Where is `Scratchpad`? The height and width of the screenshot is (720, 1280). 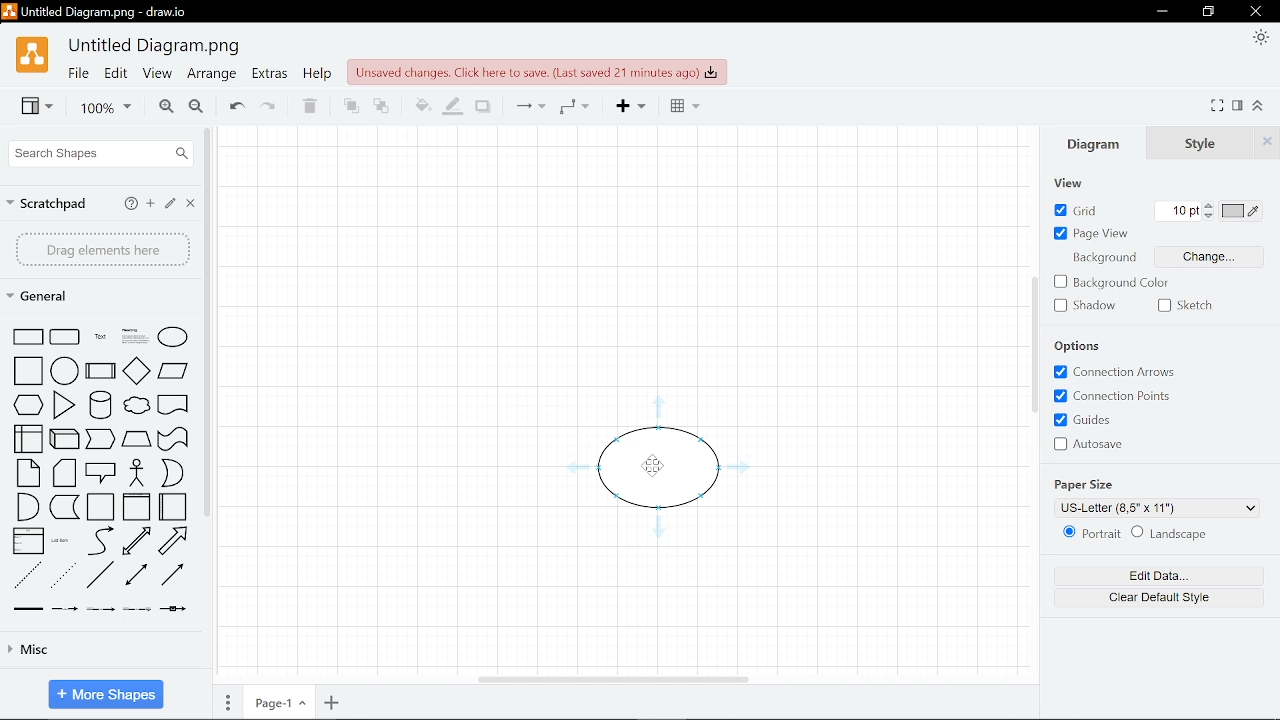
Scratchpad is located at coordinates (48, 205).